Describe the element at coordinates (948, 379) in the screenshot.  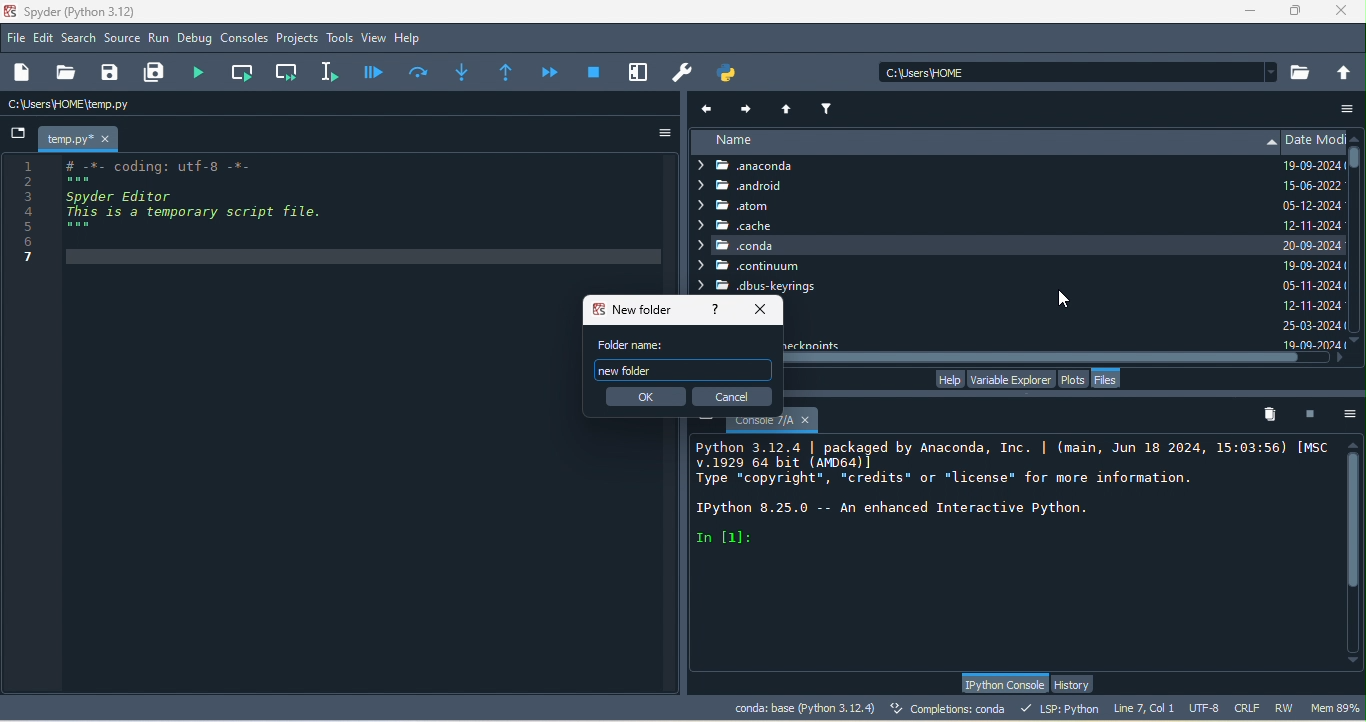
I see `help` at that location.